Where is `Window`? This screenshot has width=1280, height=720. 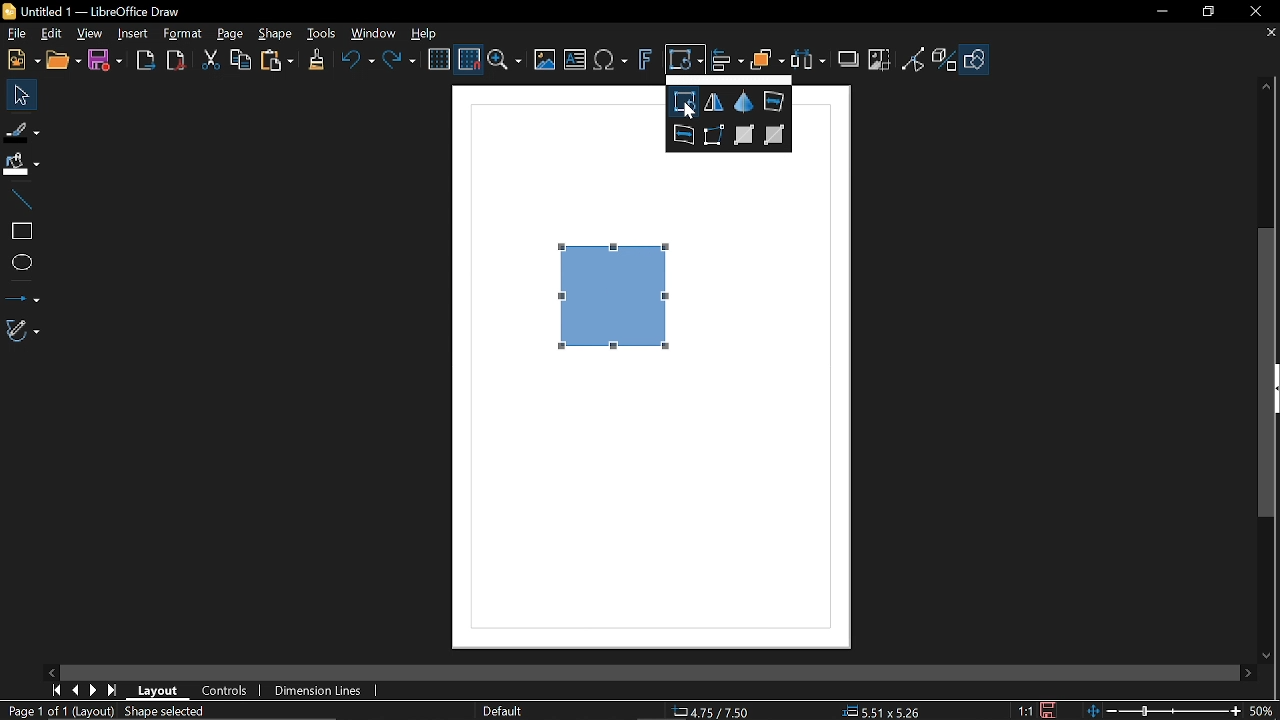 Window is located at coordinates (374, 33).